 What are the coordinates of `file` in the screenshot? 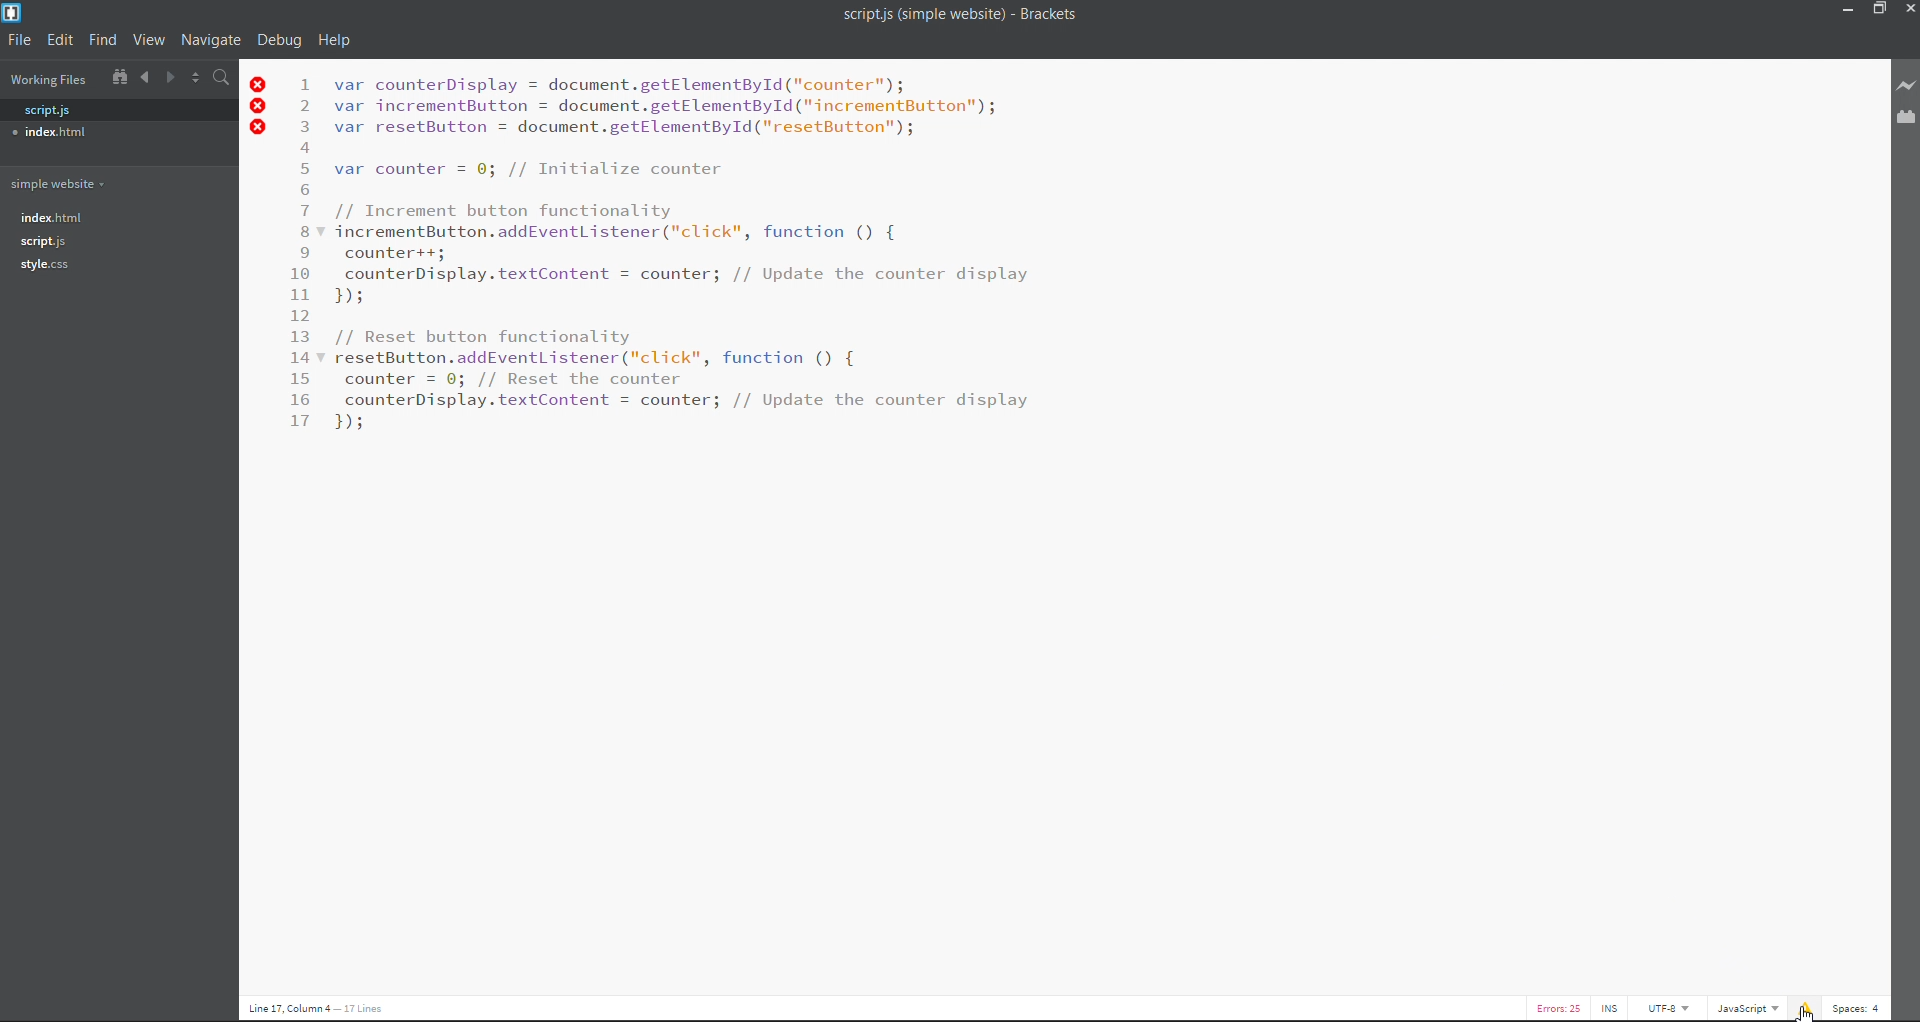 It's located at (16, 45).